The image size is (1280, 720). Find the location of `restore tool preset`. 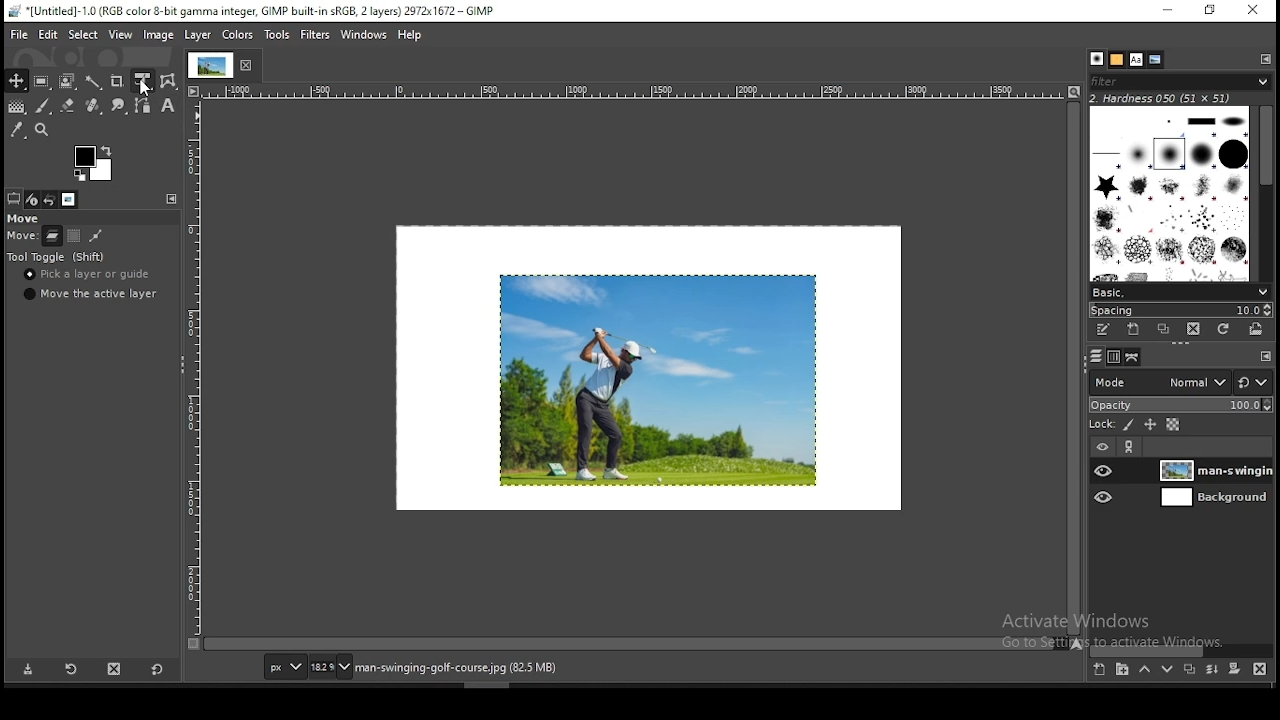

restore tool preset is located at coordinates (70, 669).